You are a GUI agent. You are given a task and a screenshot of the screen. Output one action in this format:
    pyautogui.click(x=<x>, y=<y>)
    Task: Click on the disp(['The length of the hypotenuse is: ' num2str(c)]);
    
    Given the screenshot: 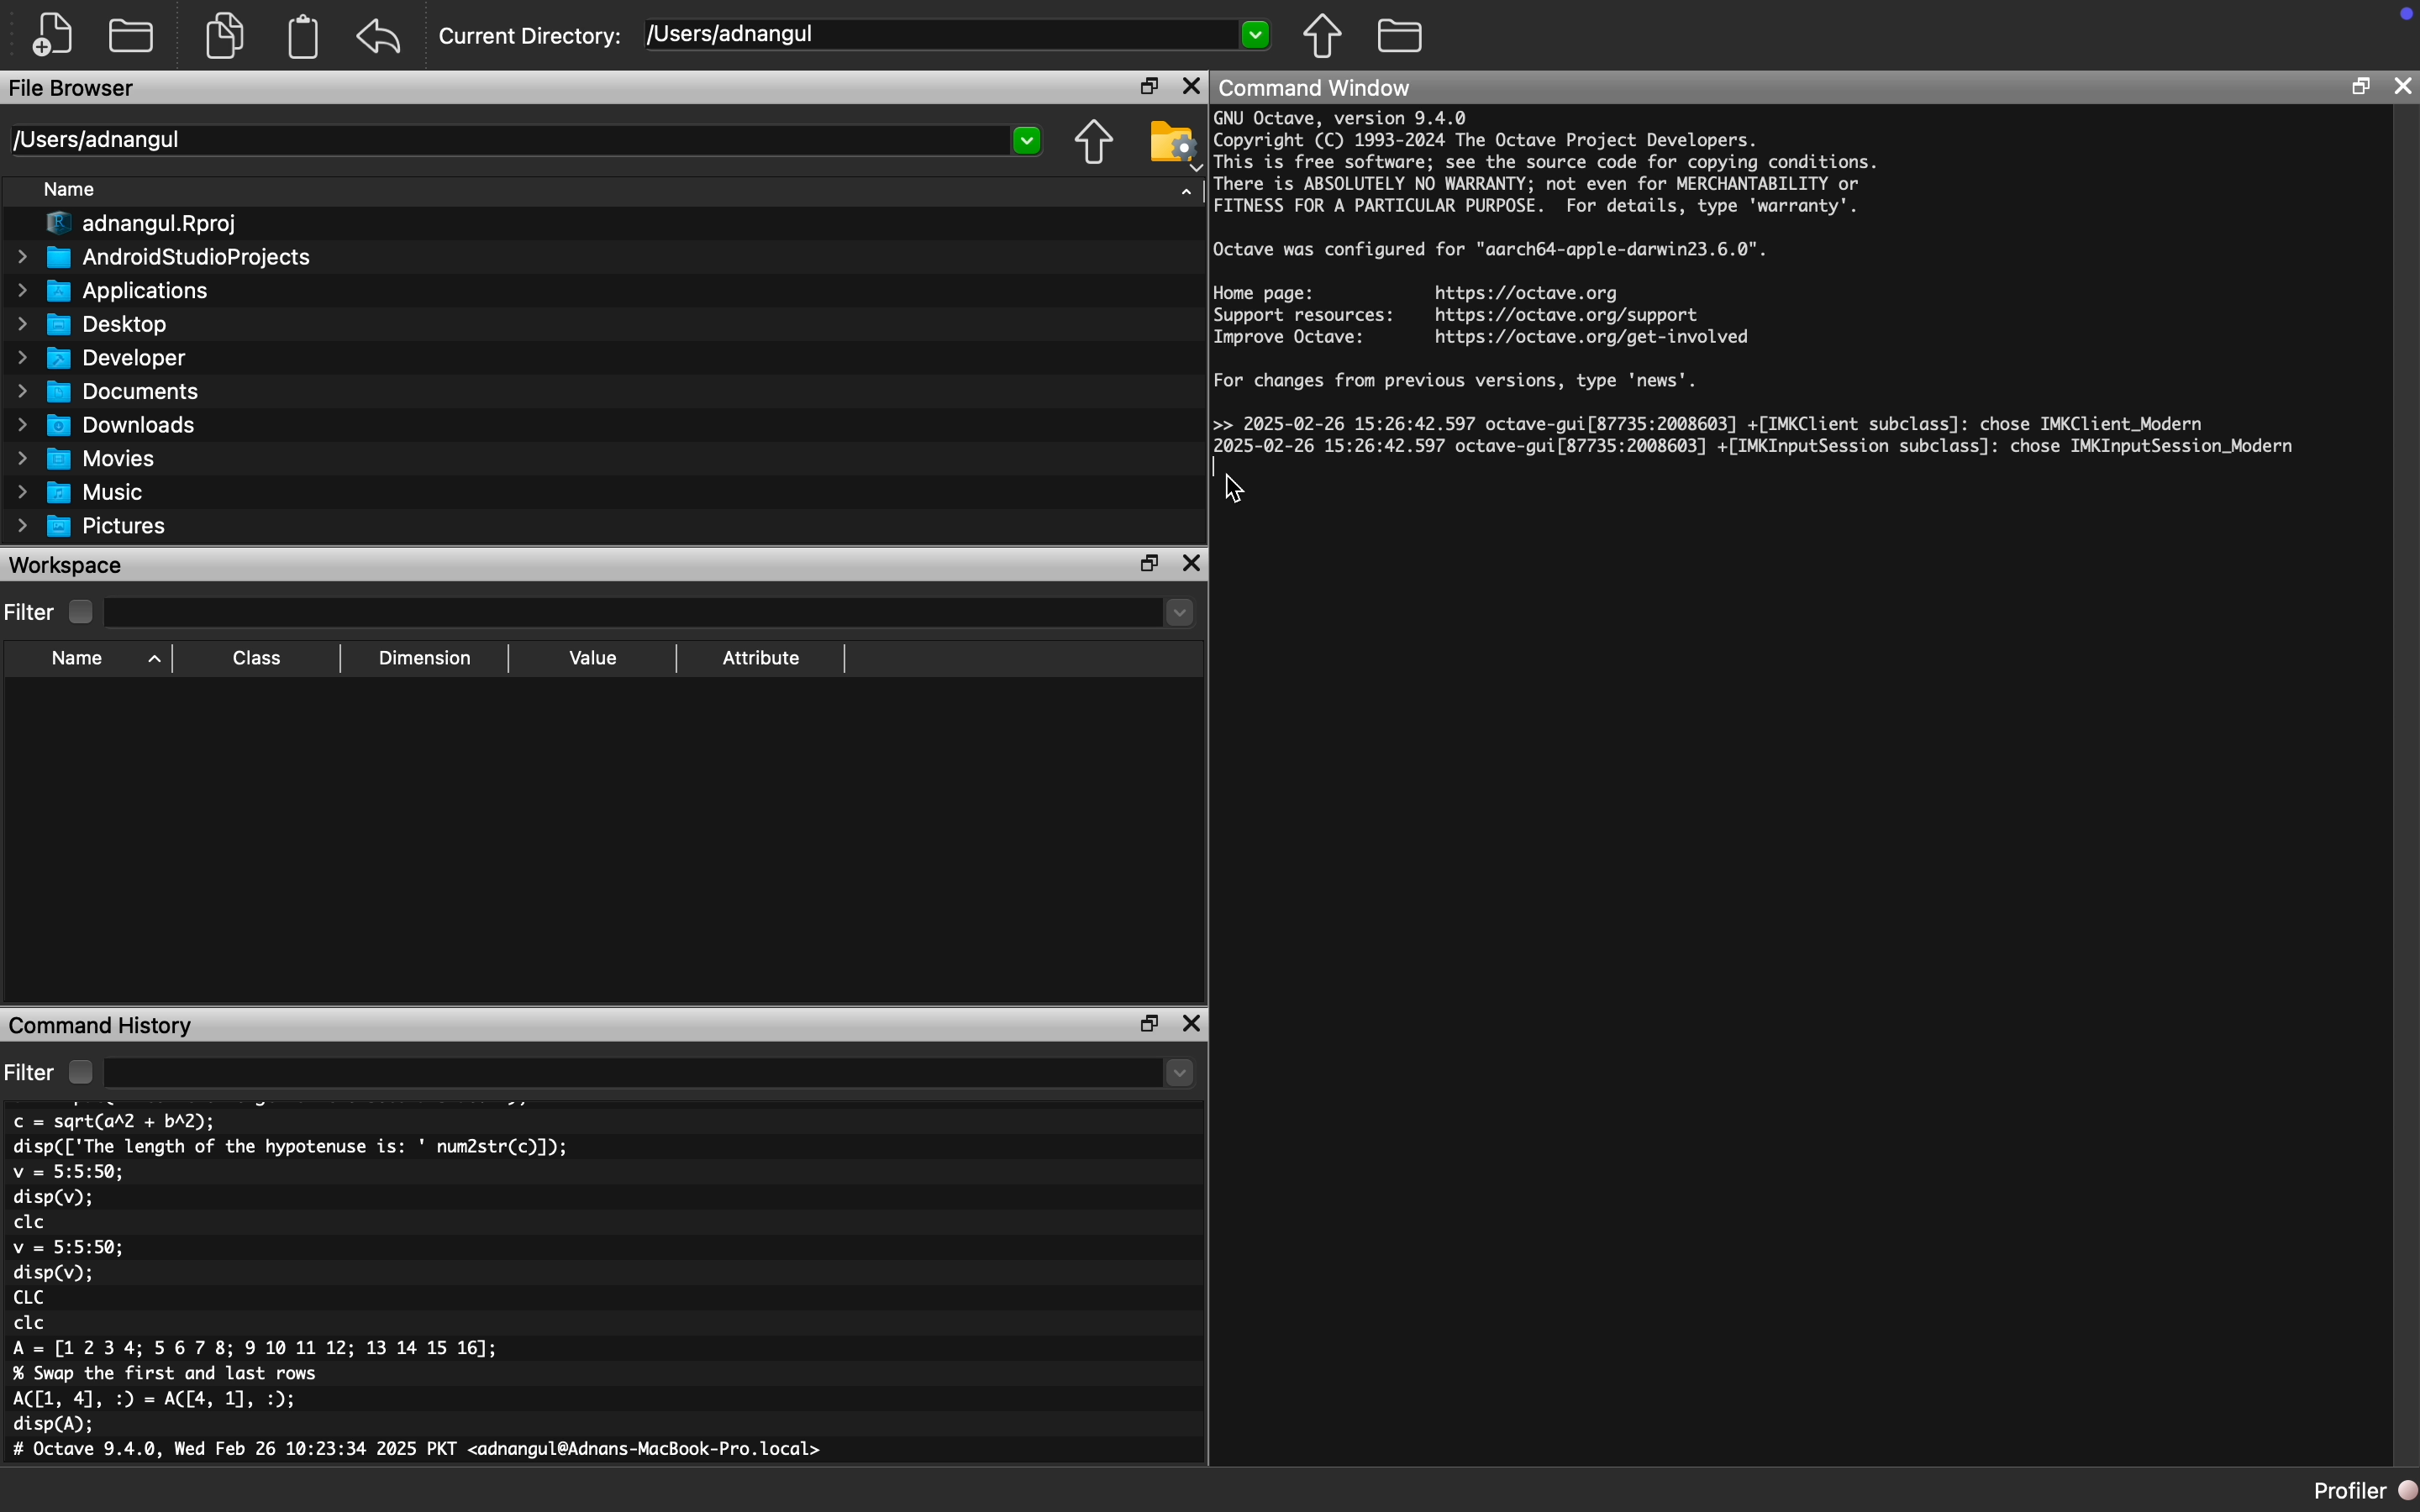 What is the action you would take?
    pyautogui.click(x=292, y=1146)
    